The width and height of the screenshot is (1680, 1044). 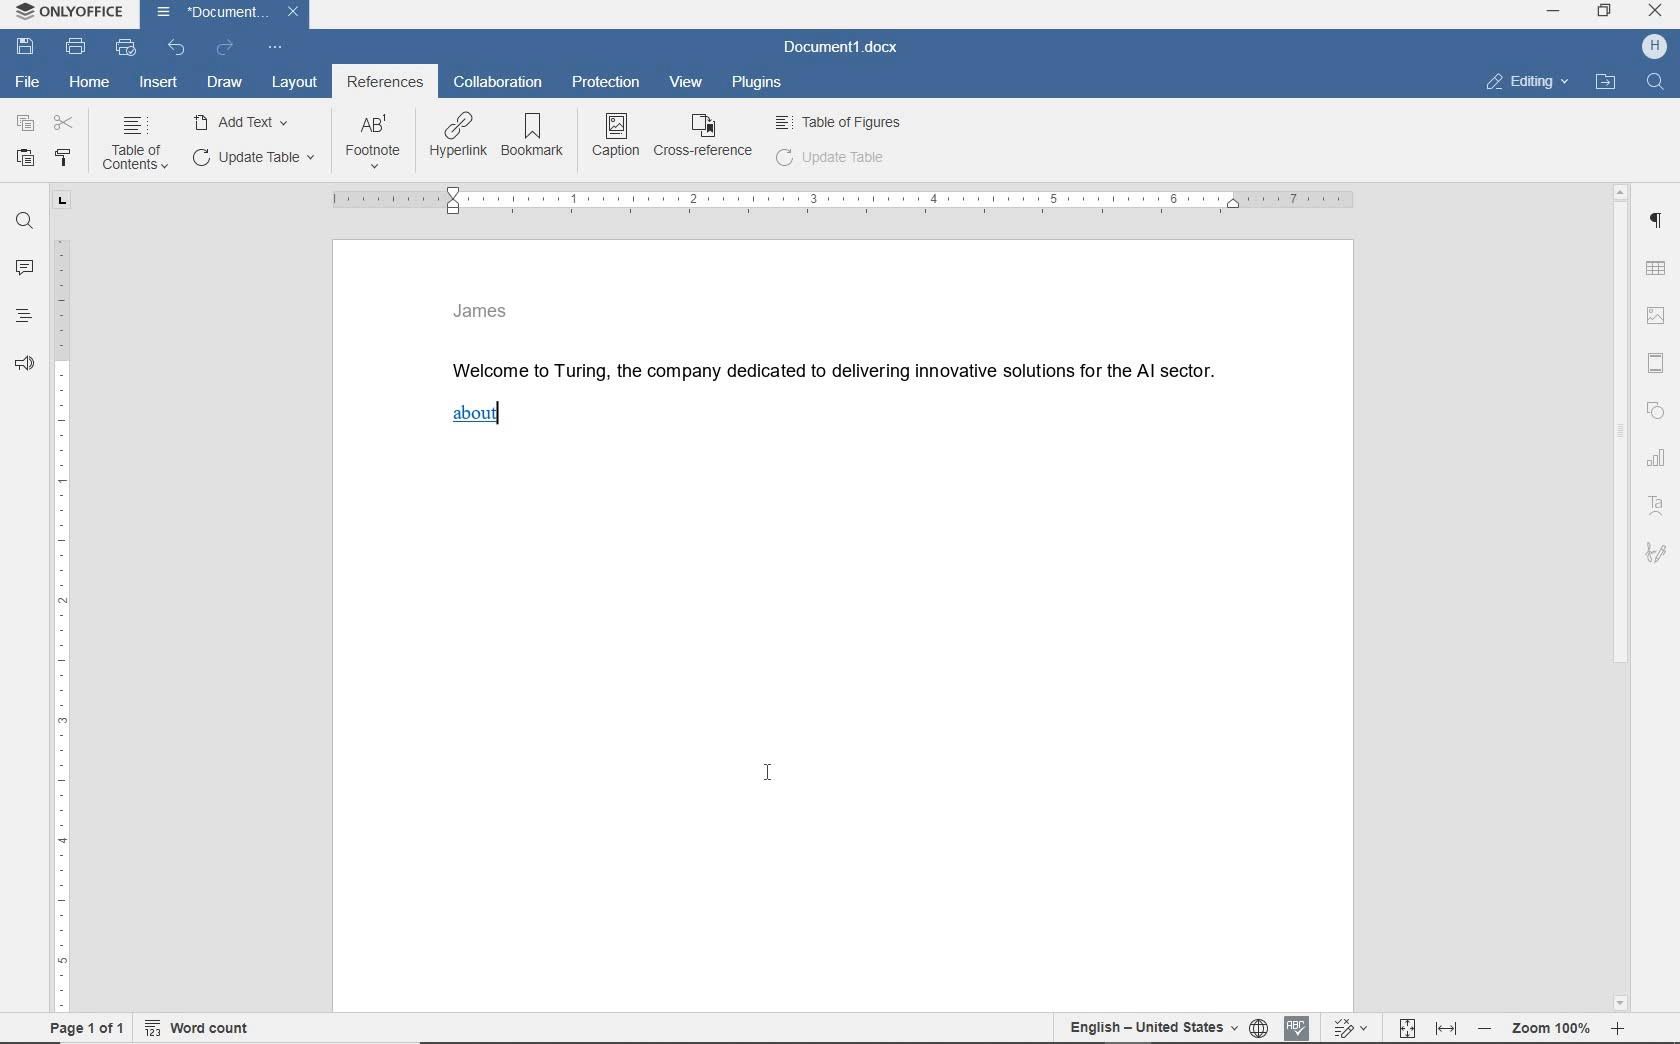 I want to click on Restore down, so click(x=1609, y=16).